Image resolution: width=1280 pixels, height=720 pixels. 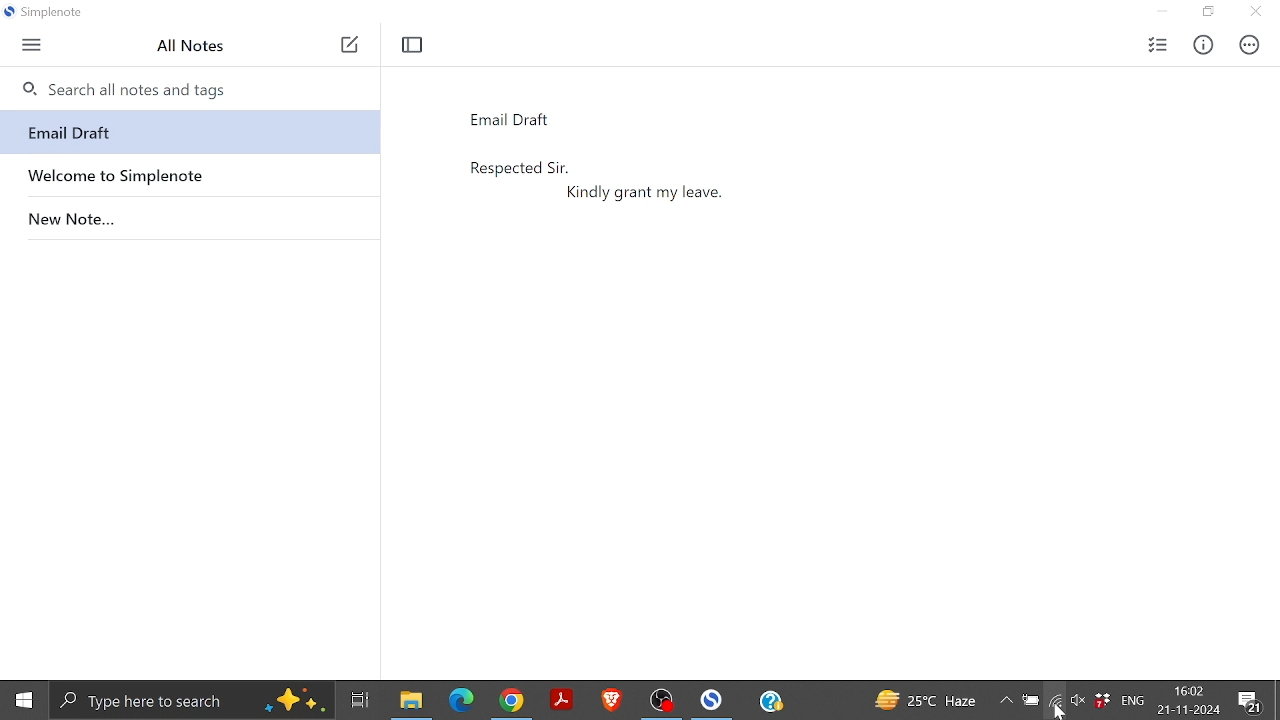 I want to click on Battery, so click(x=1032, y=703).